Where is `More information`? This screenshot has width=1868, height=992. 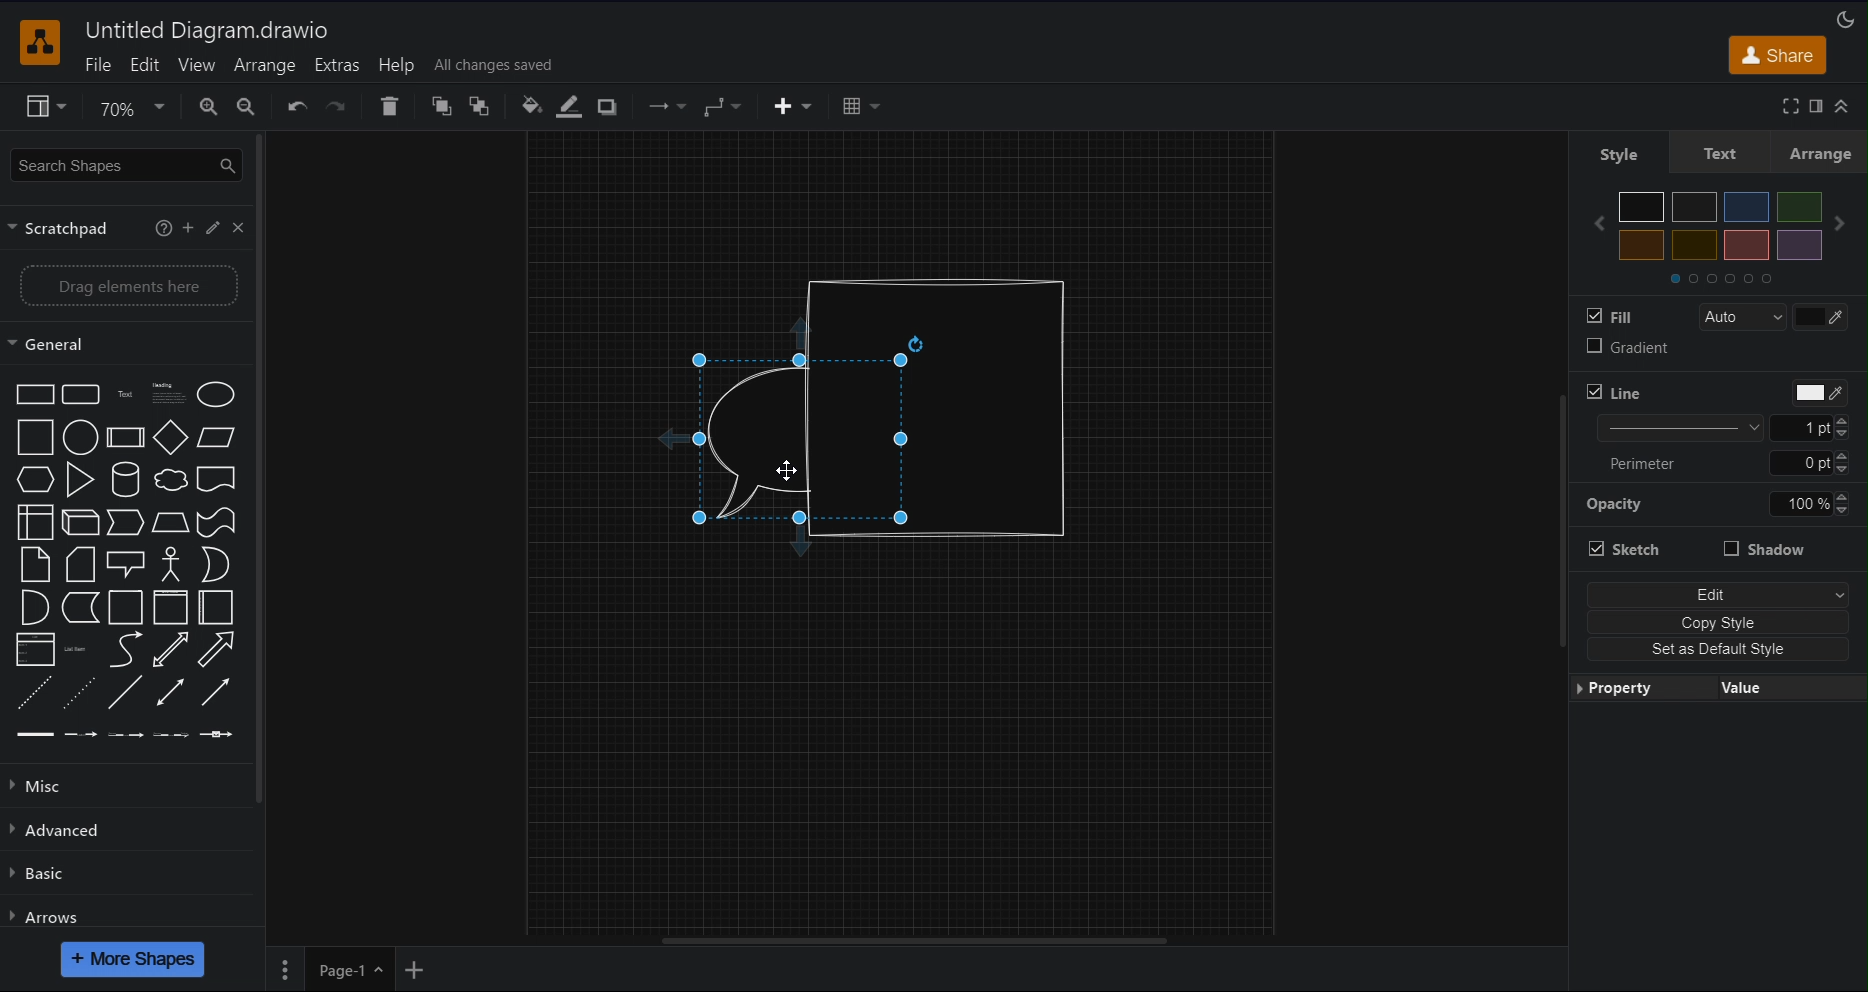
More information is located at coordinates (164, 228).